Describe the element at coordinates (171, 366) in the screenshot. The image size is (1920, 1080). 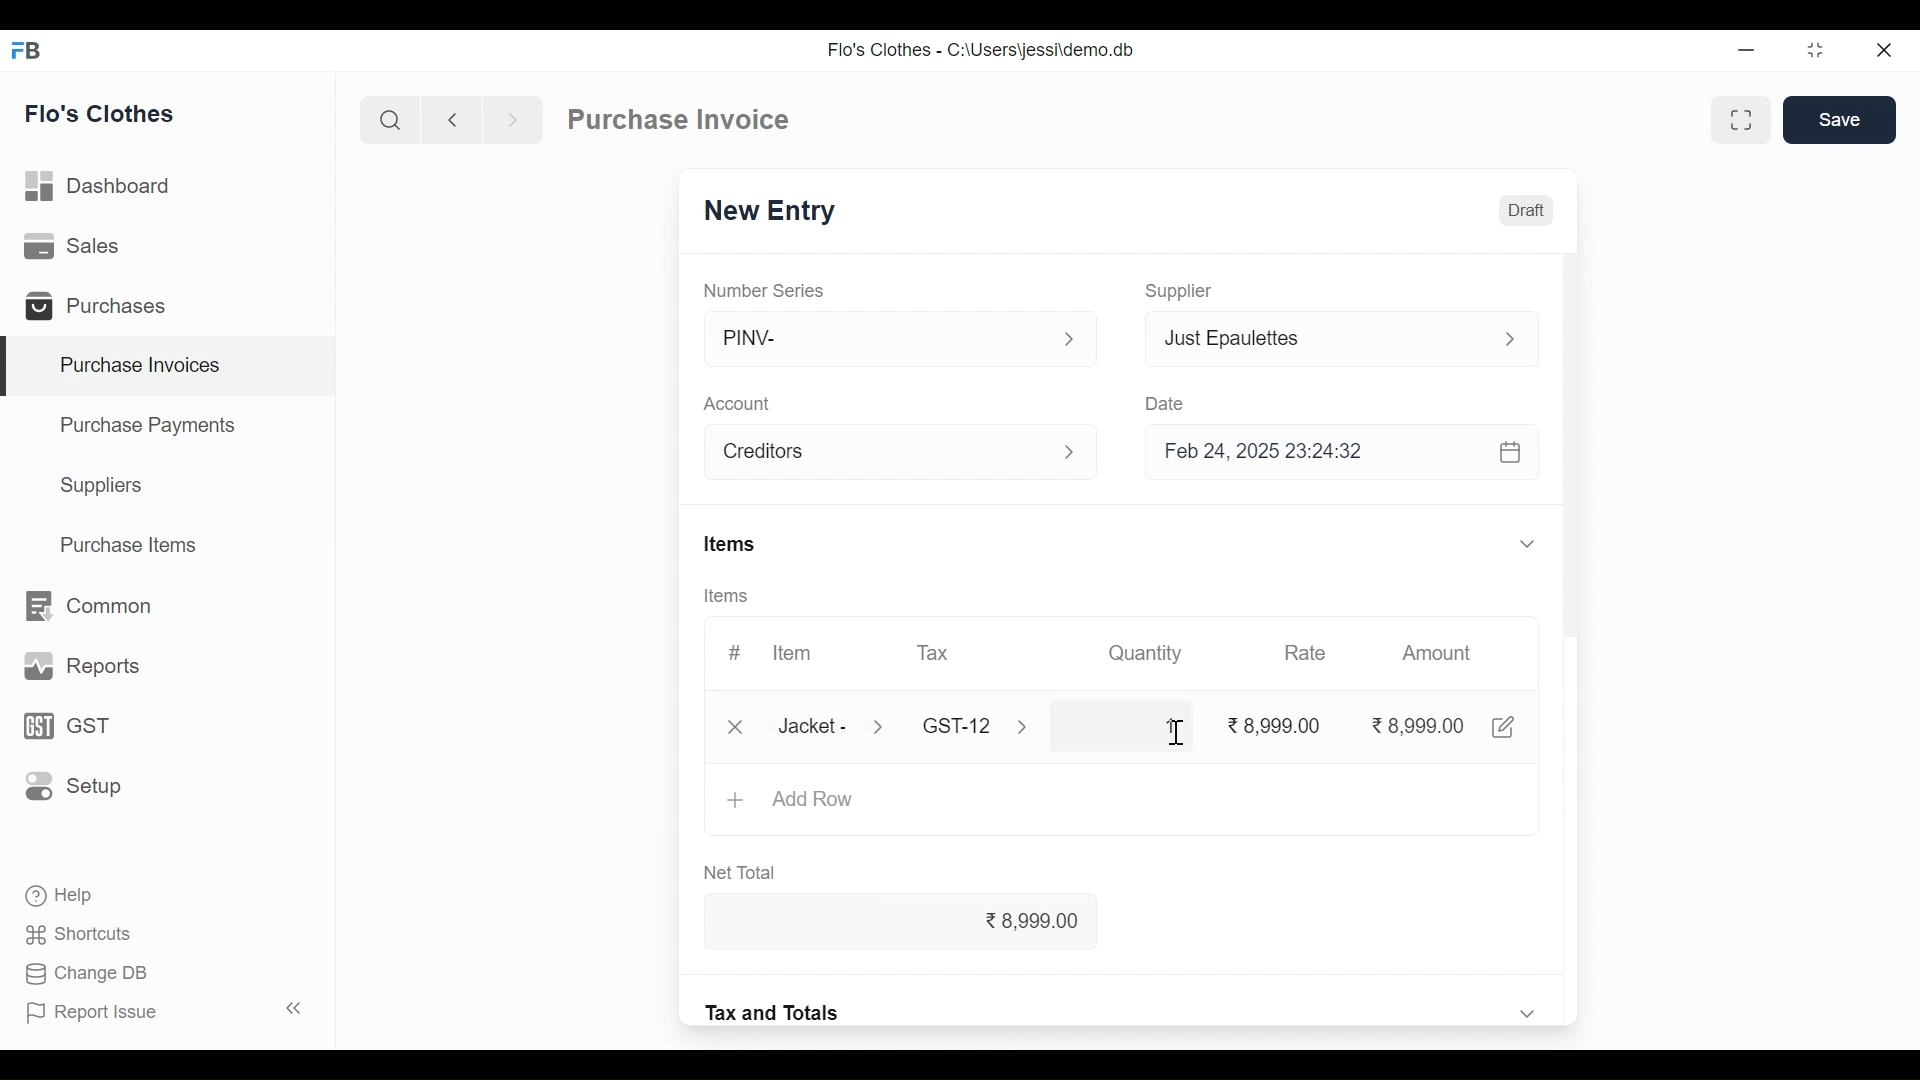
I see `Purchase Invoices` at that location.